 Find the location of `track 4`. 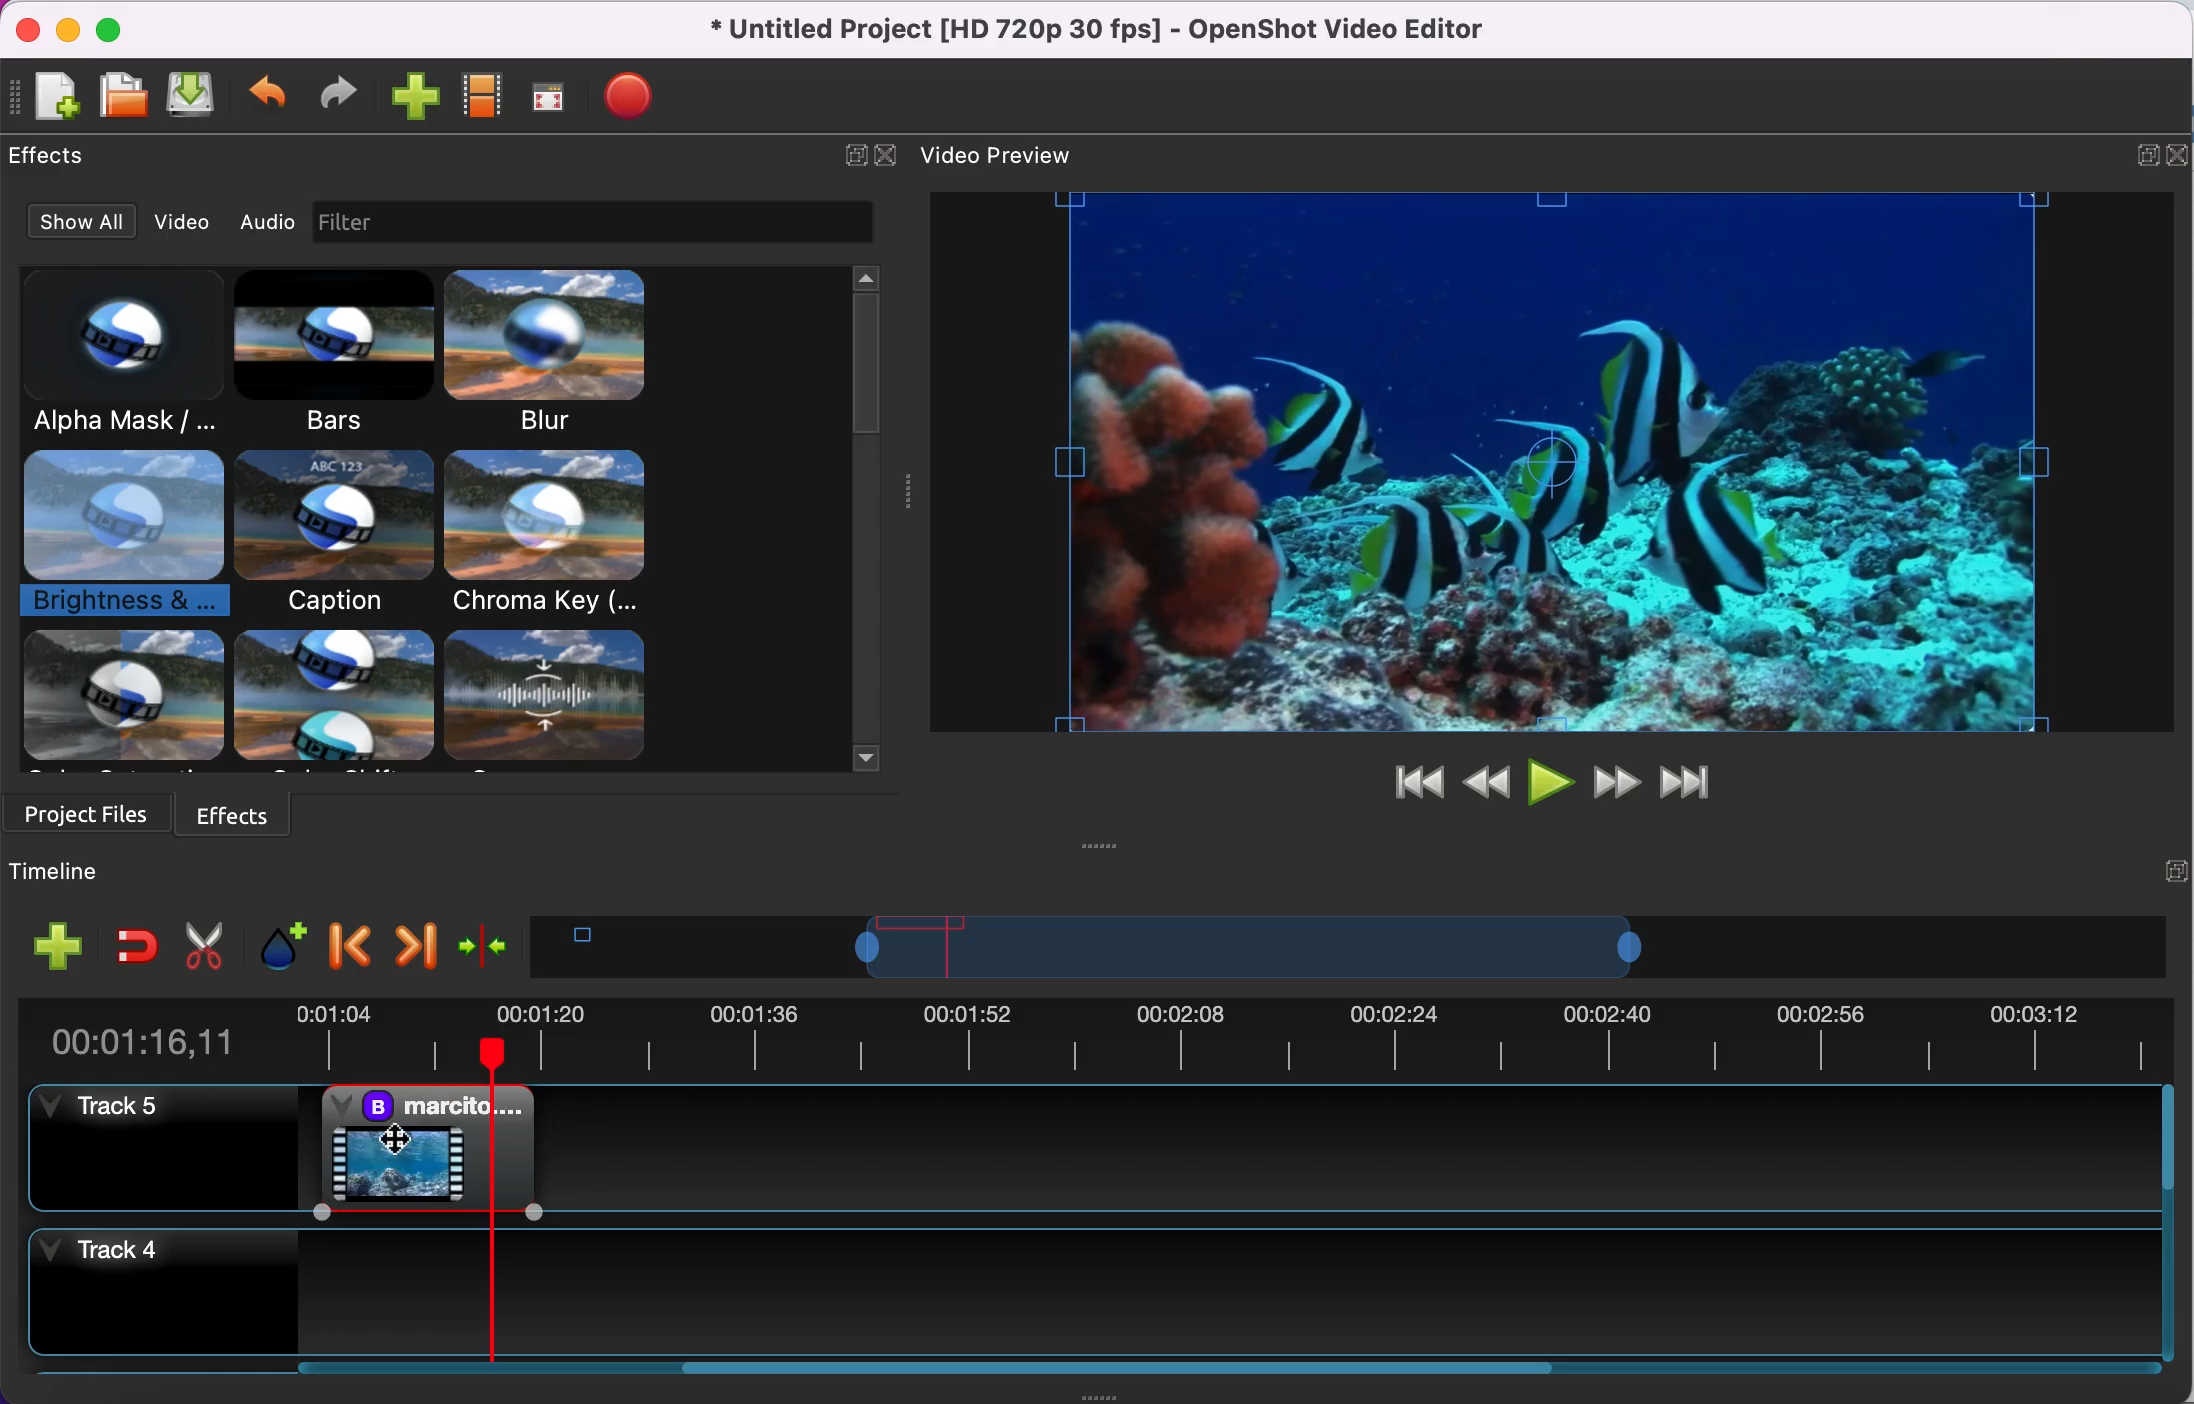

track 4 is located at coordinates (1090, 1293).